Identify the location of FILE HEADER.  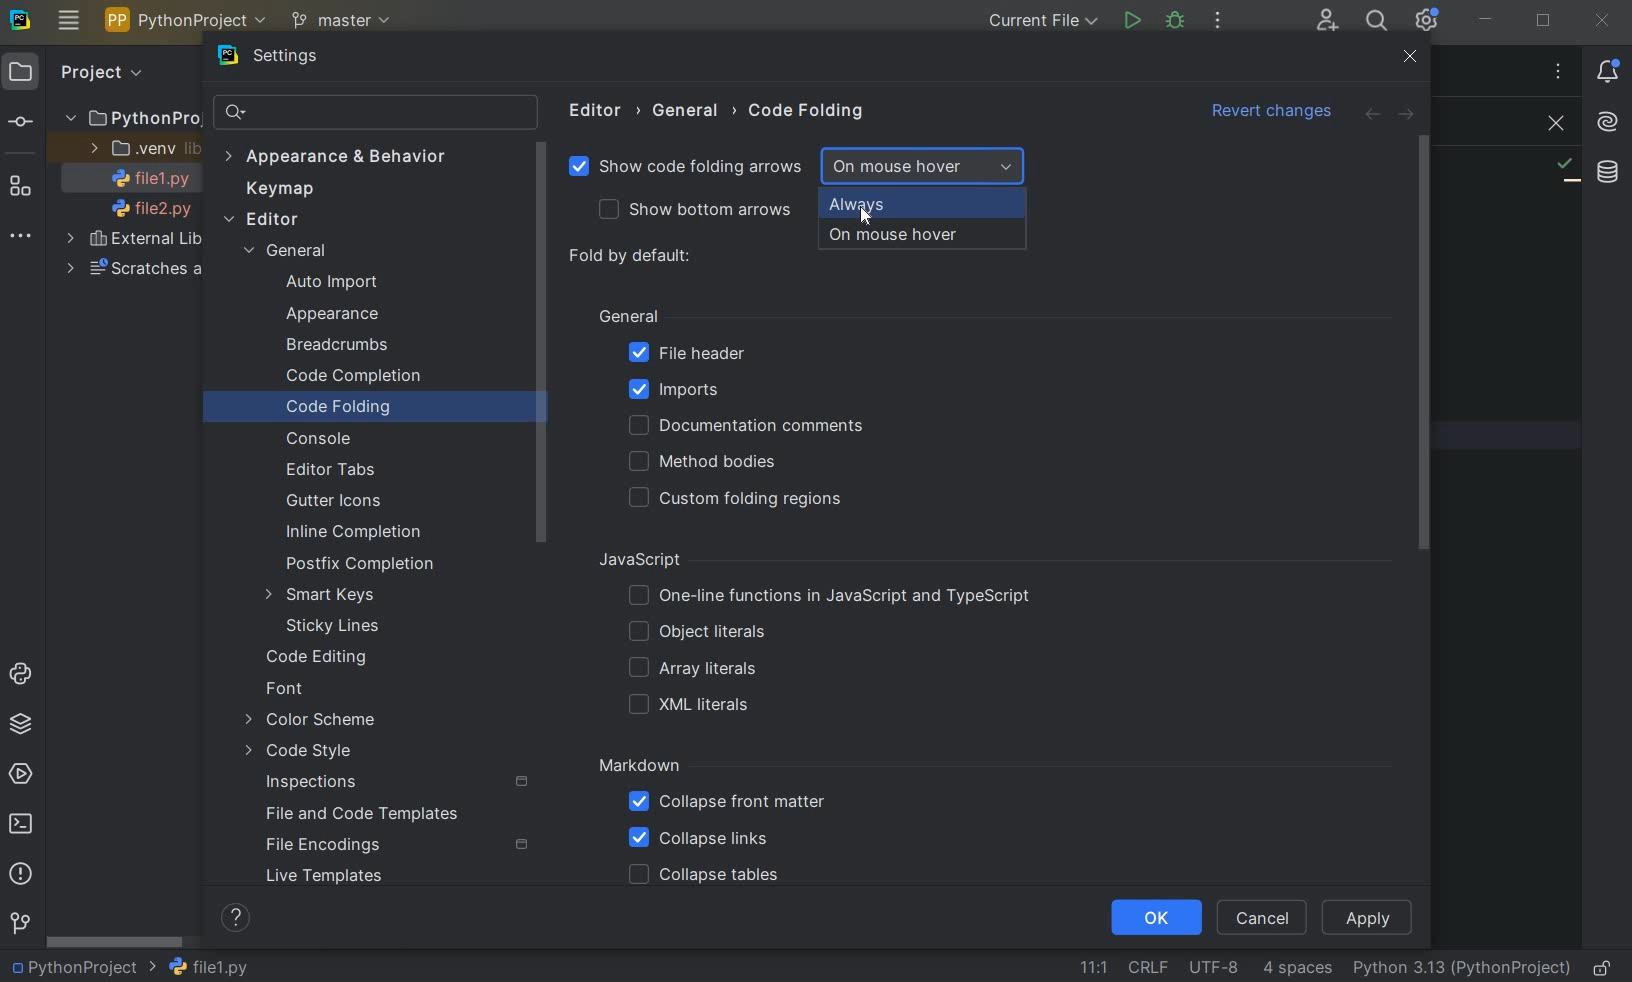
(686, 354).